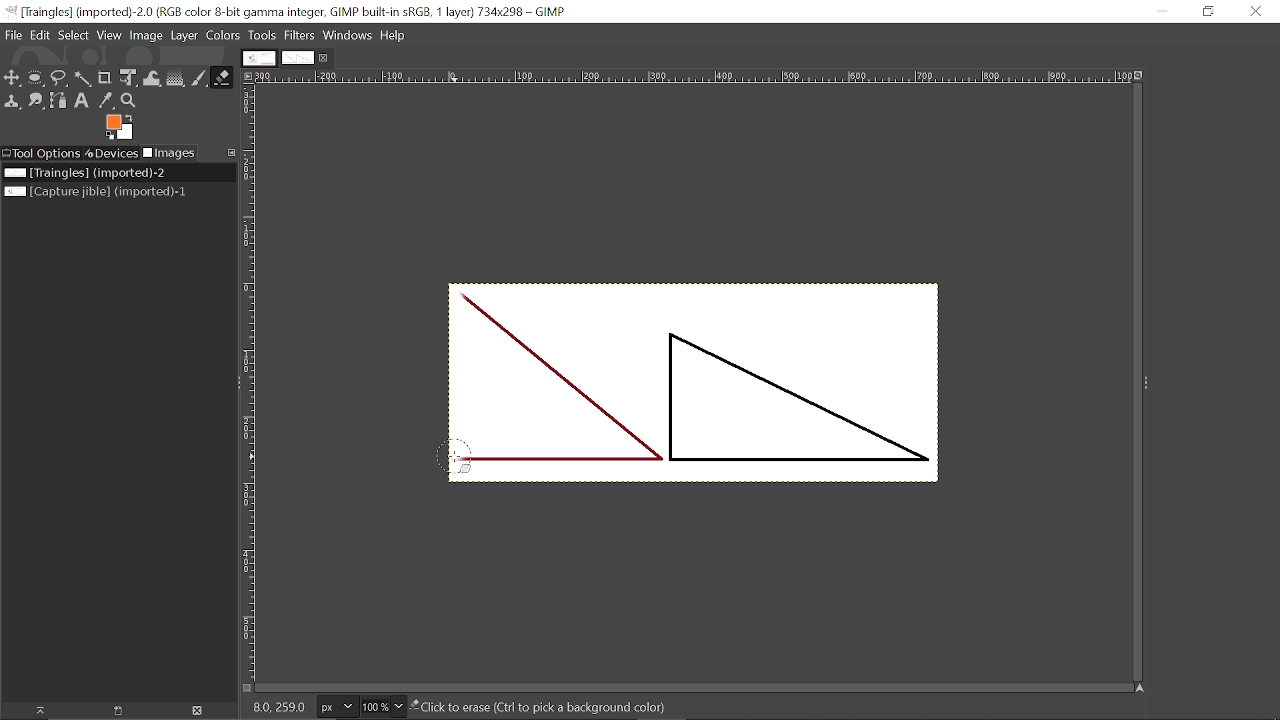  Describe the element at coordinates (13, 36) in the screenshot. I see `File` at that location.